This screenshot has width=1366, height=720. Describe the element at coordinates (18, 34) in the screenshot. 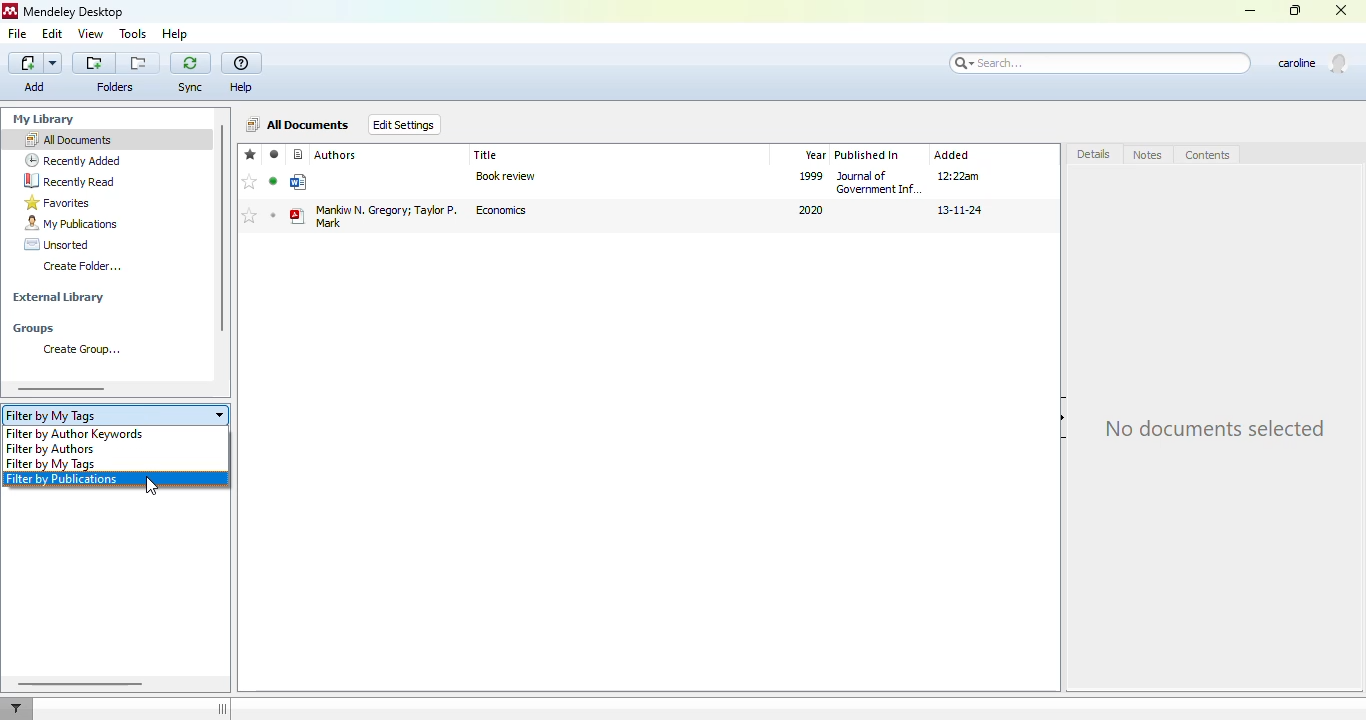

I see `file` at that location.